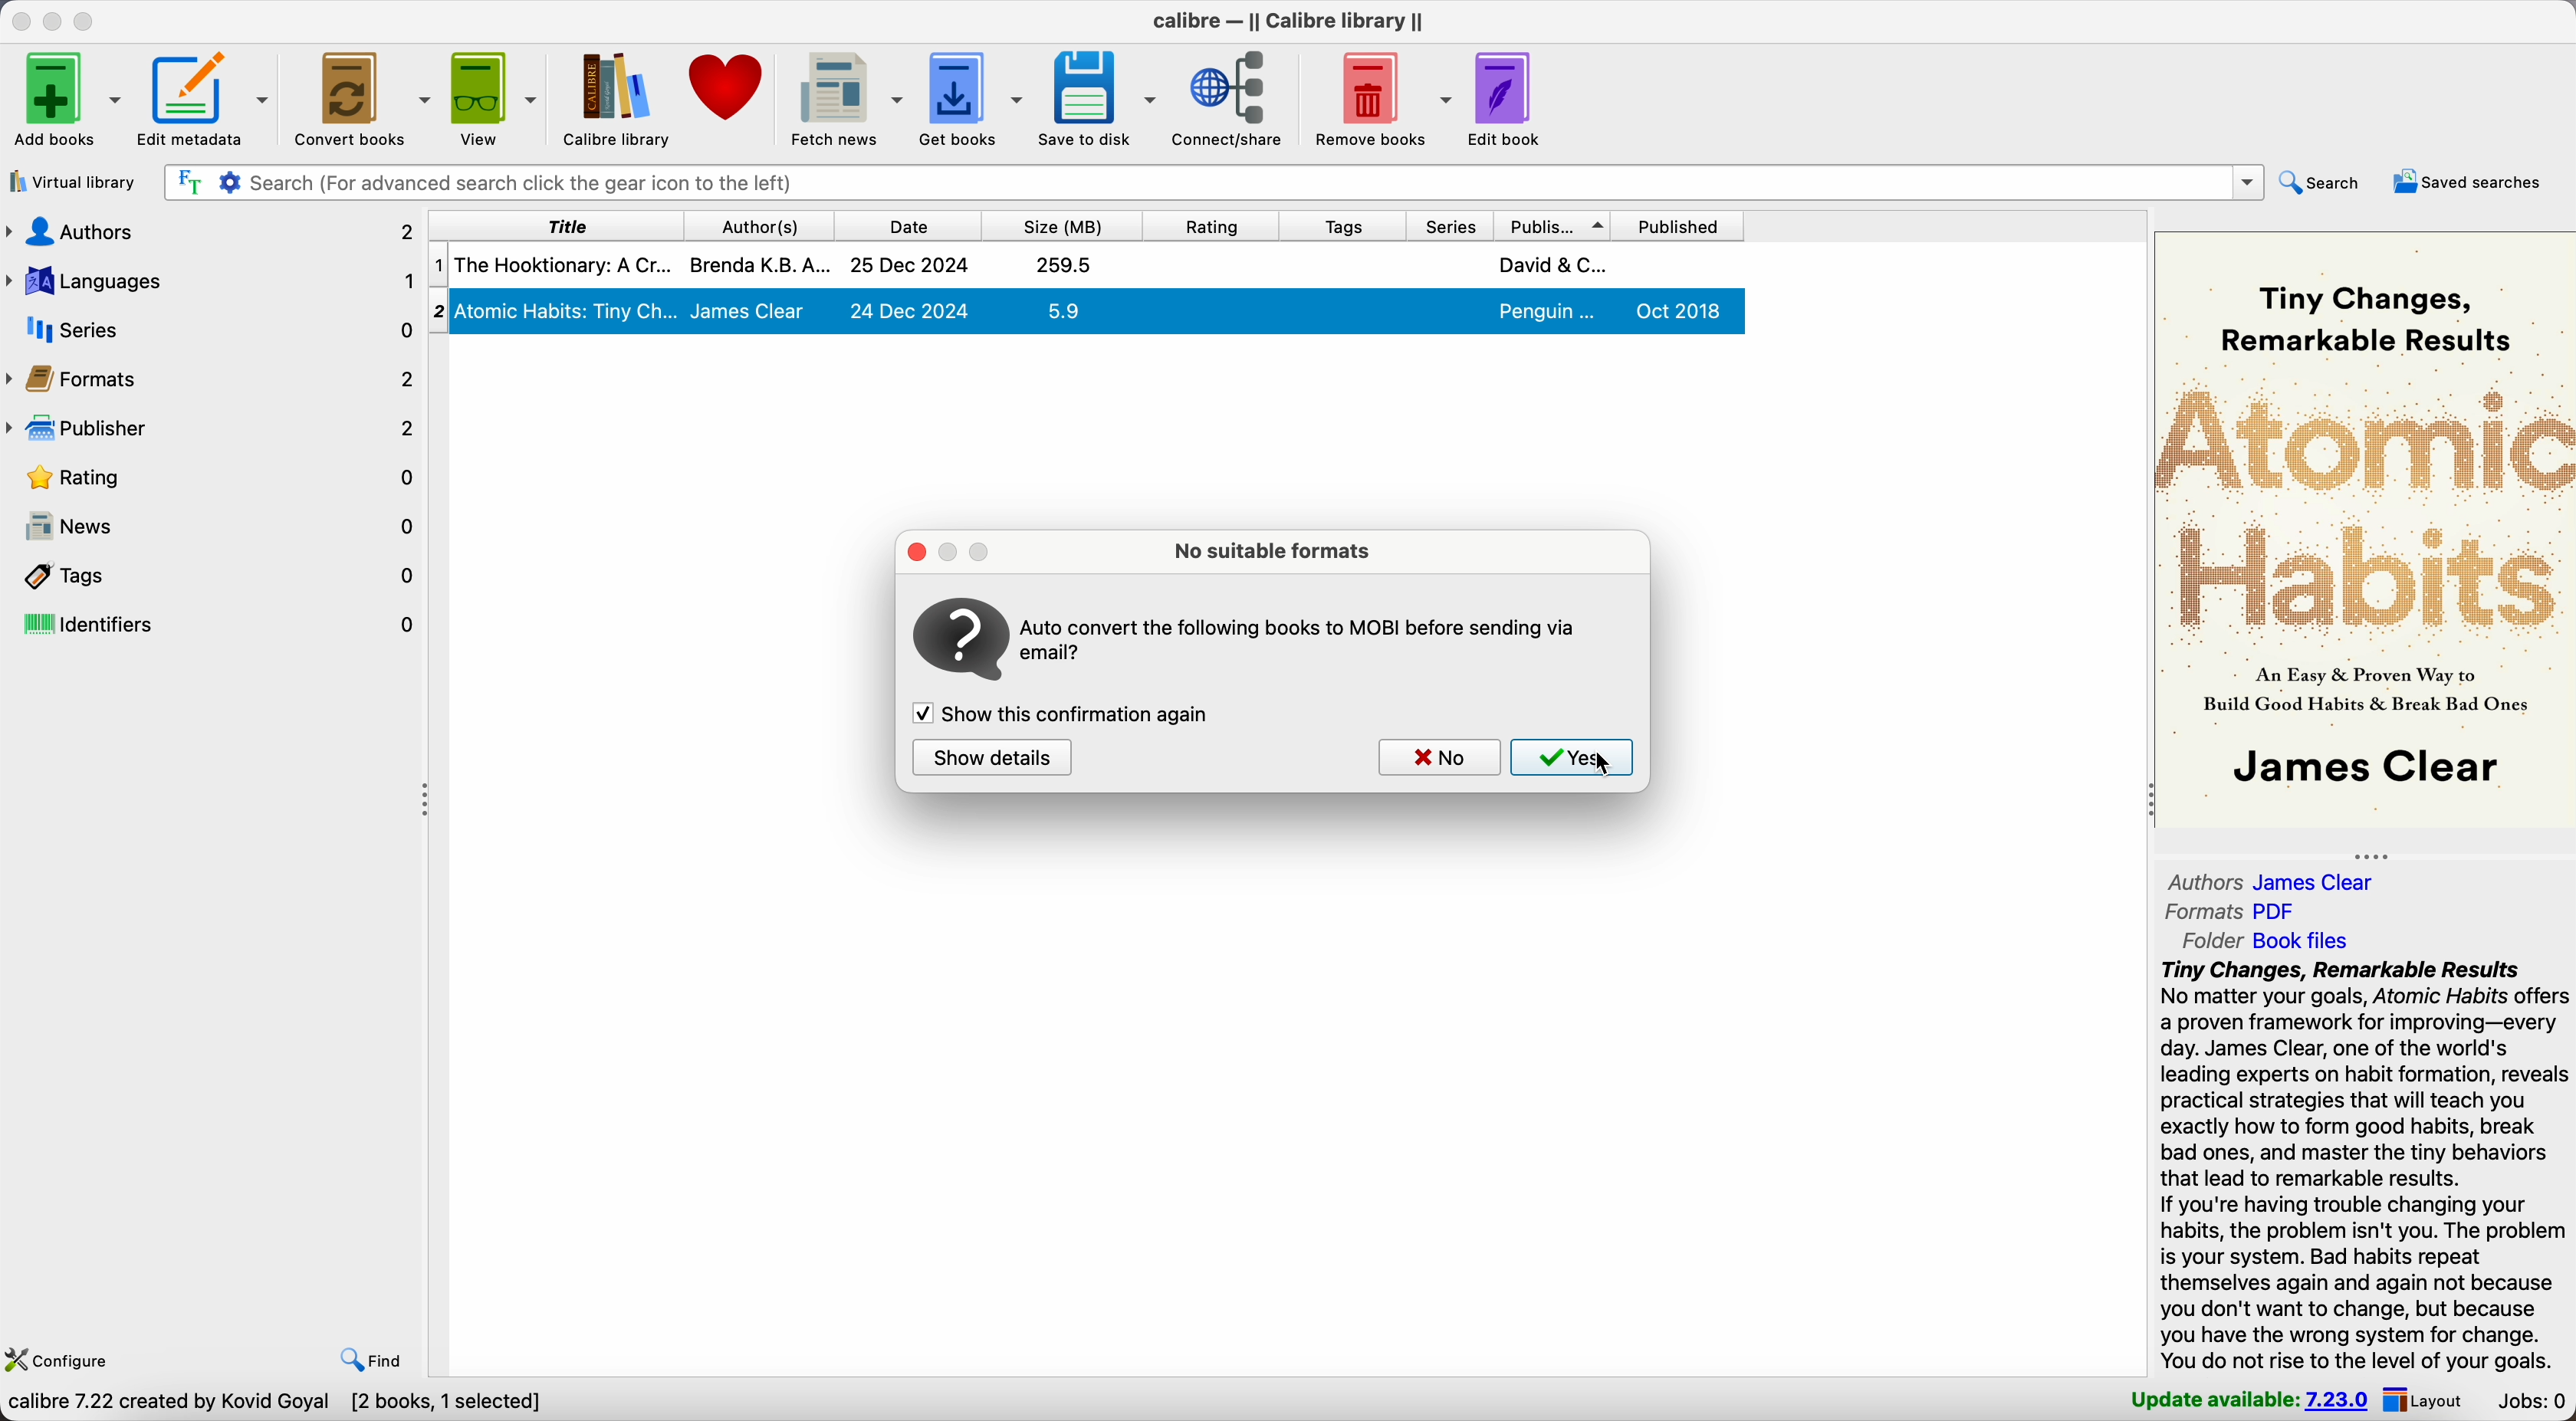  I want to click on minimize, so click(53, 19).